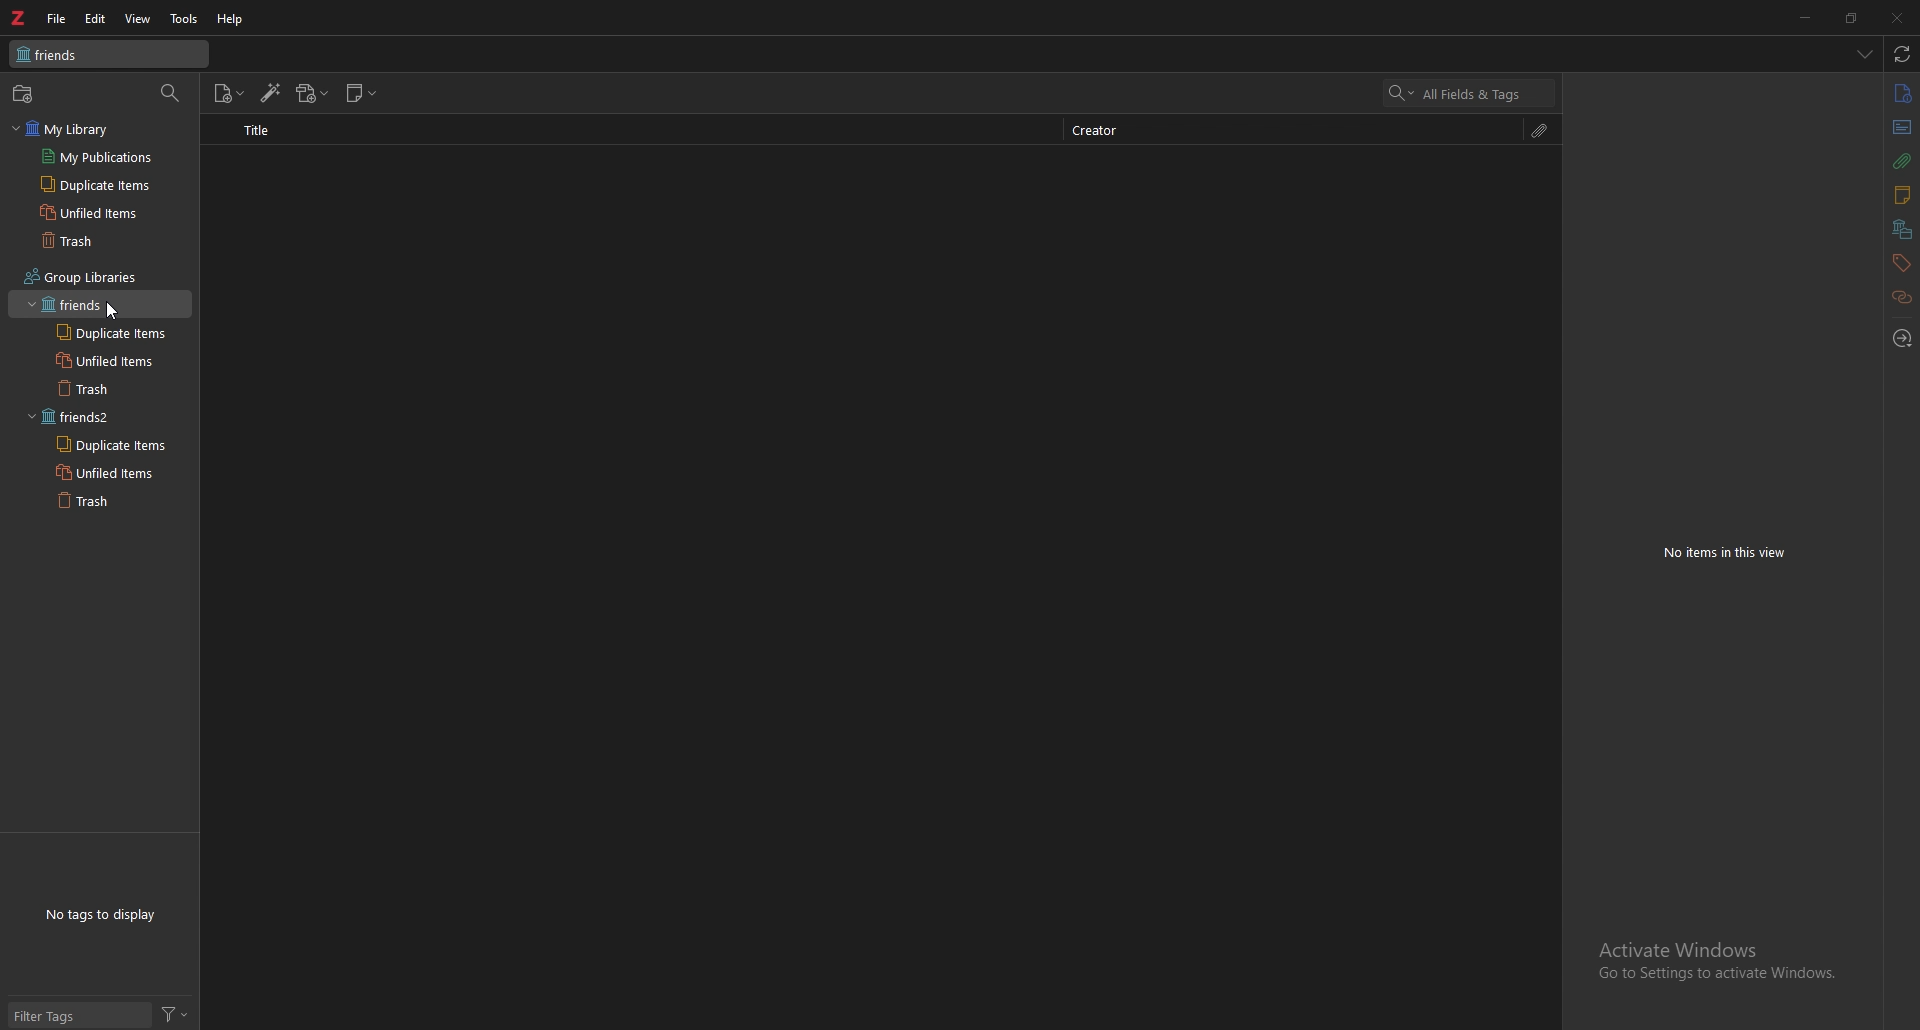 The image size is (1920, 1030). Describe the element at coordinates (114, 473) in the screenshot. I see `unfiled items` at that location.